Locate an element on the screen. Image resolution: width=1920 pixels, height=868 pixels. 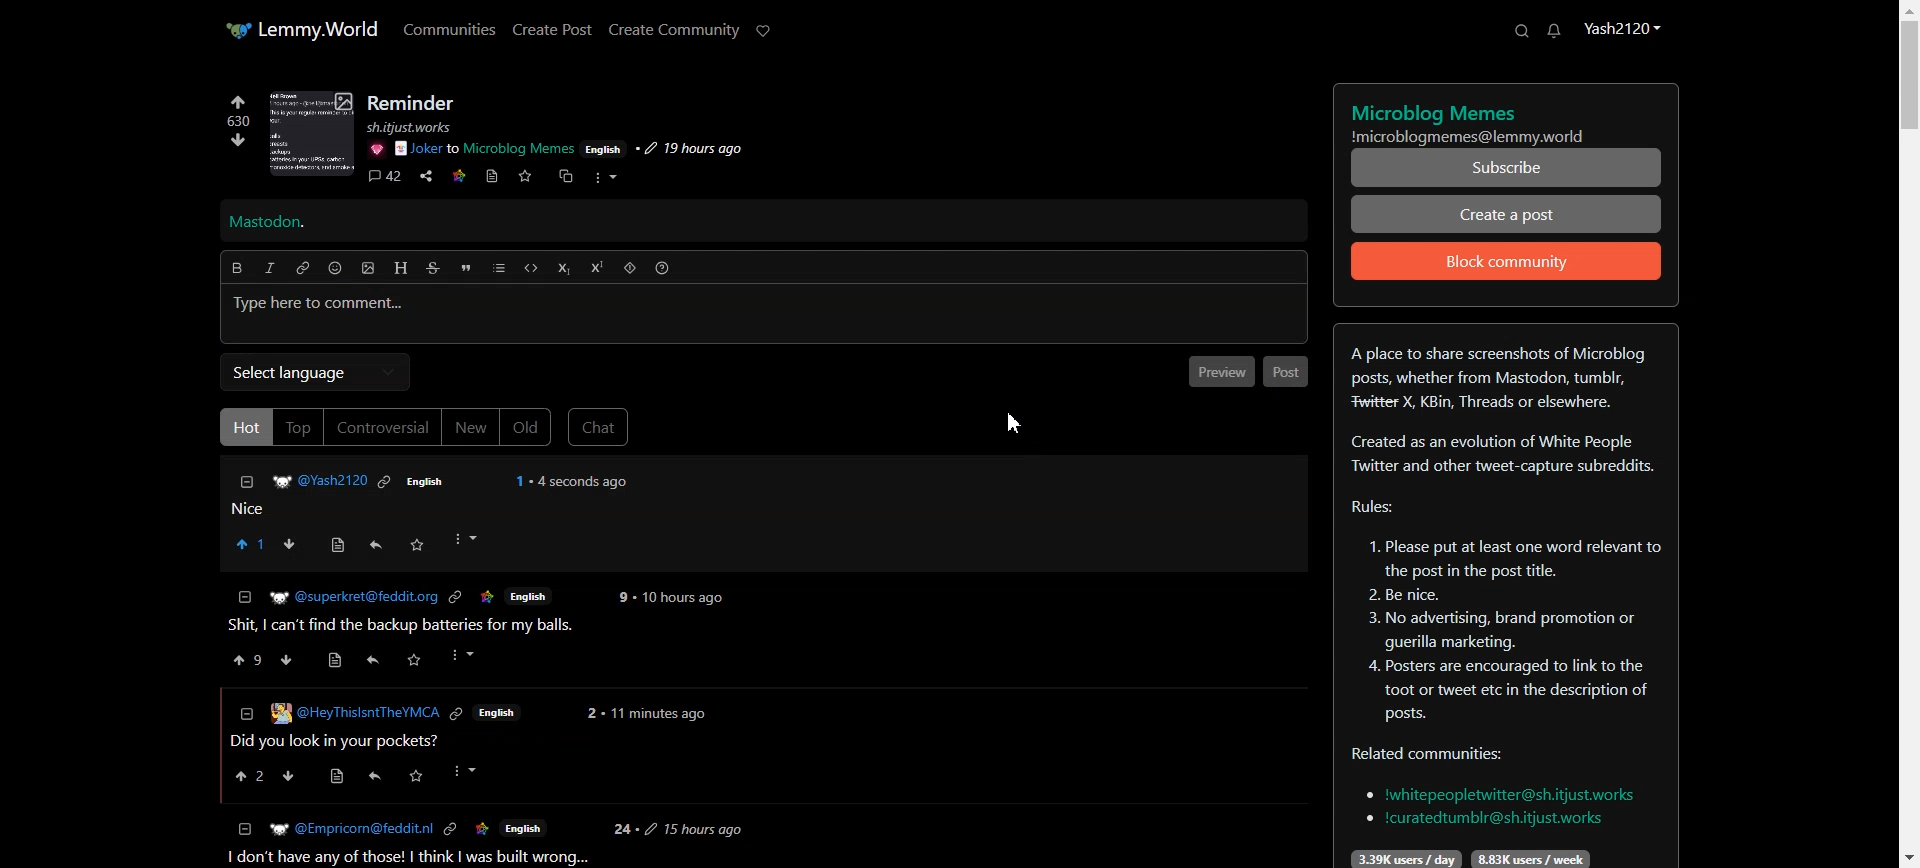
Vertical scroll bar is located at coordinates (1908, 434).